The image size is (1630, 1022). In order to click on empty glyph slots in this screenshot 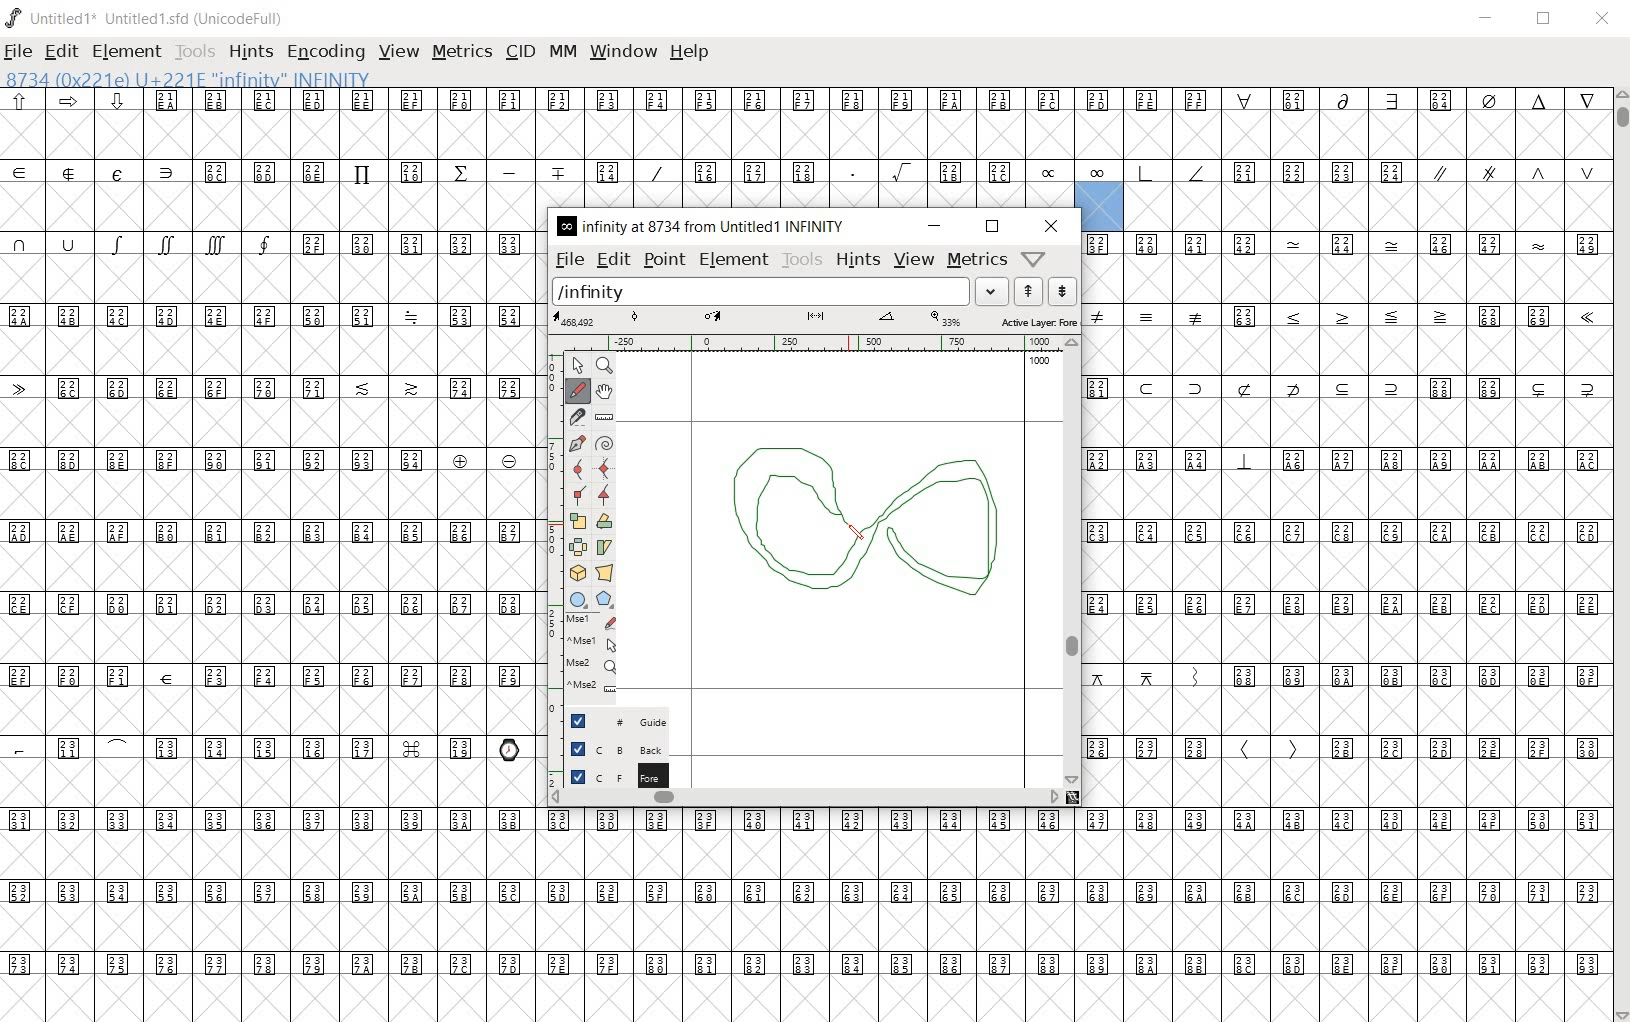, I will do `click(1348, 423)`.